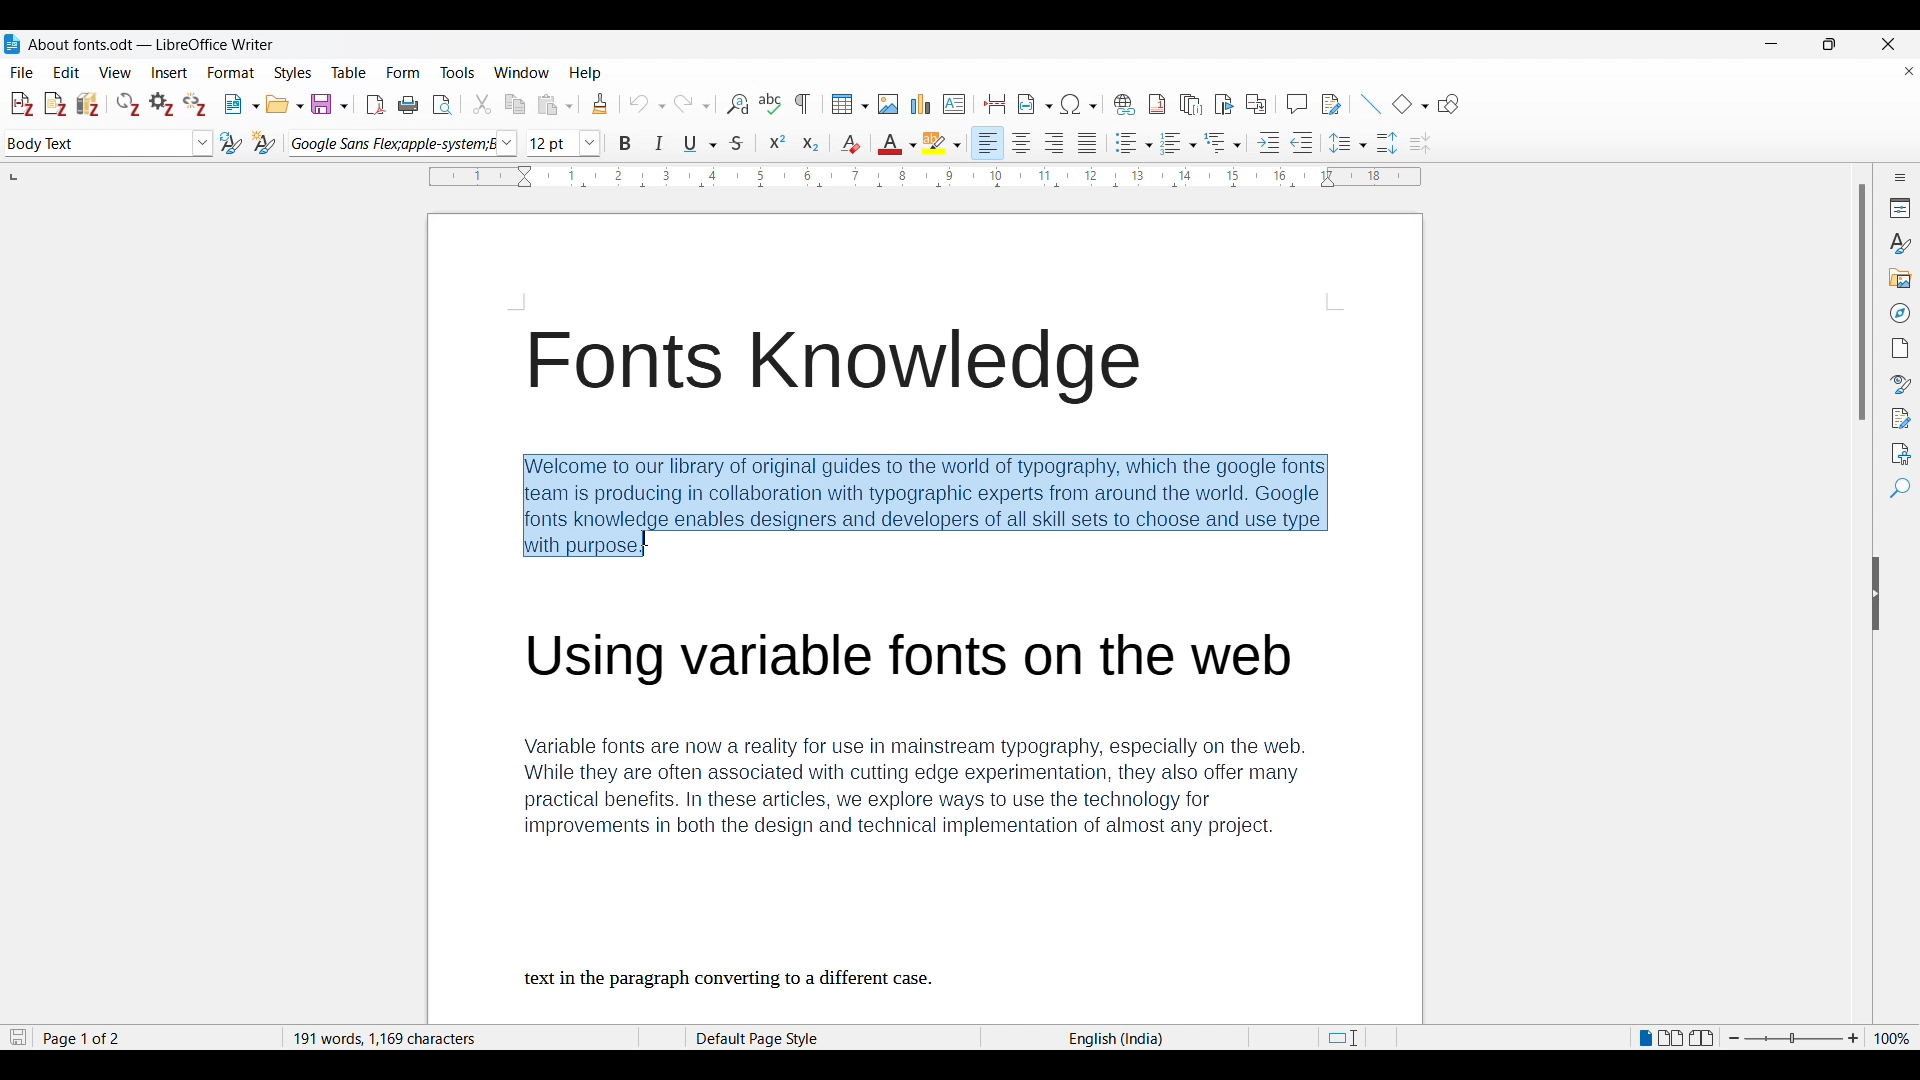  I want to click on Insert hyperlink, so click(1125, 104).